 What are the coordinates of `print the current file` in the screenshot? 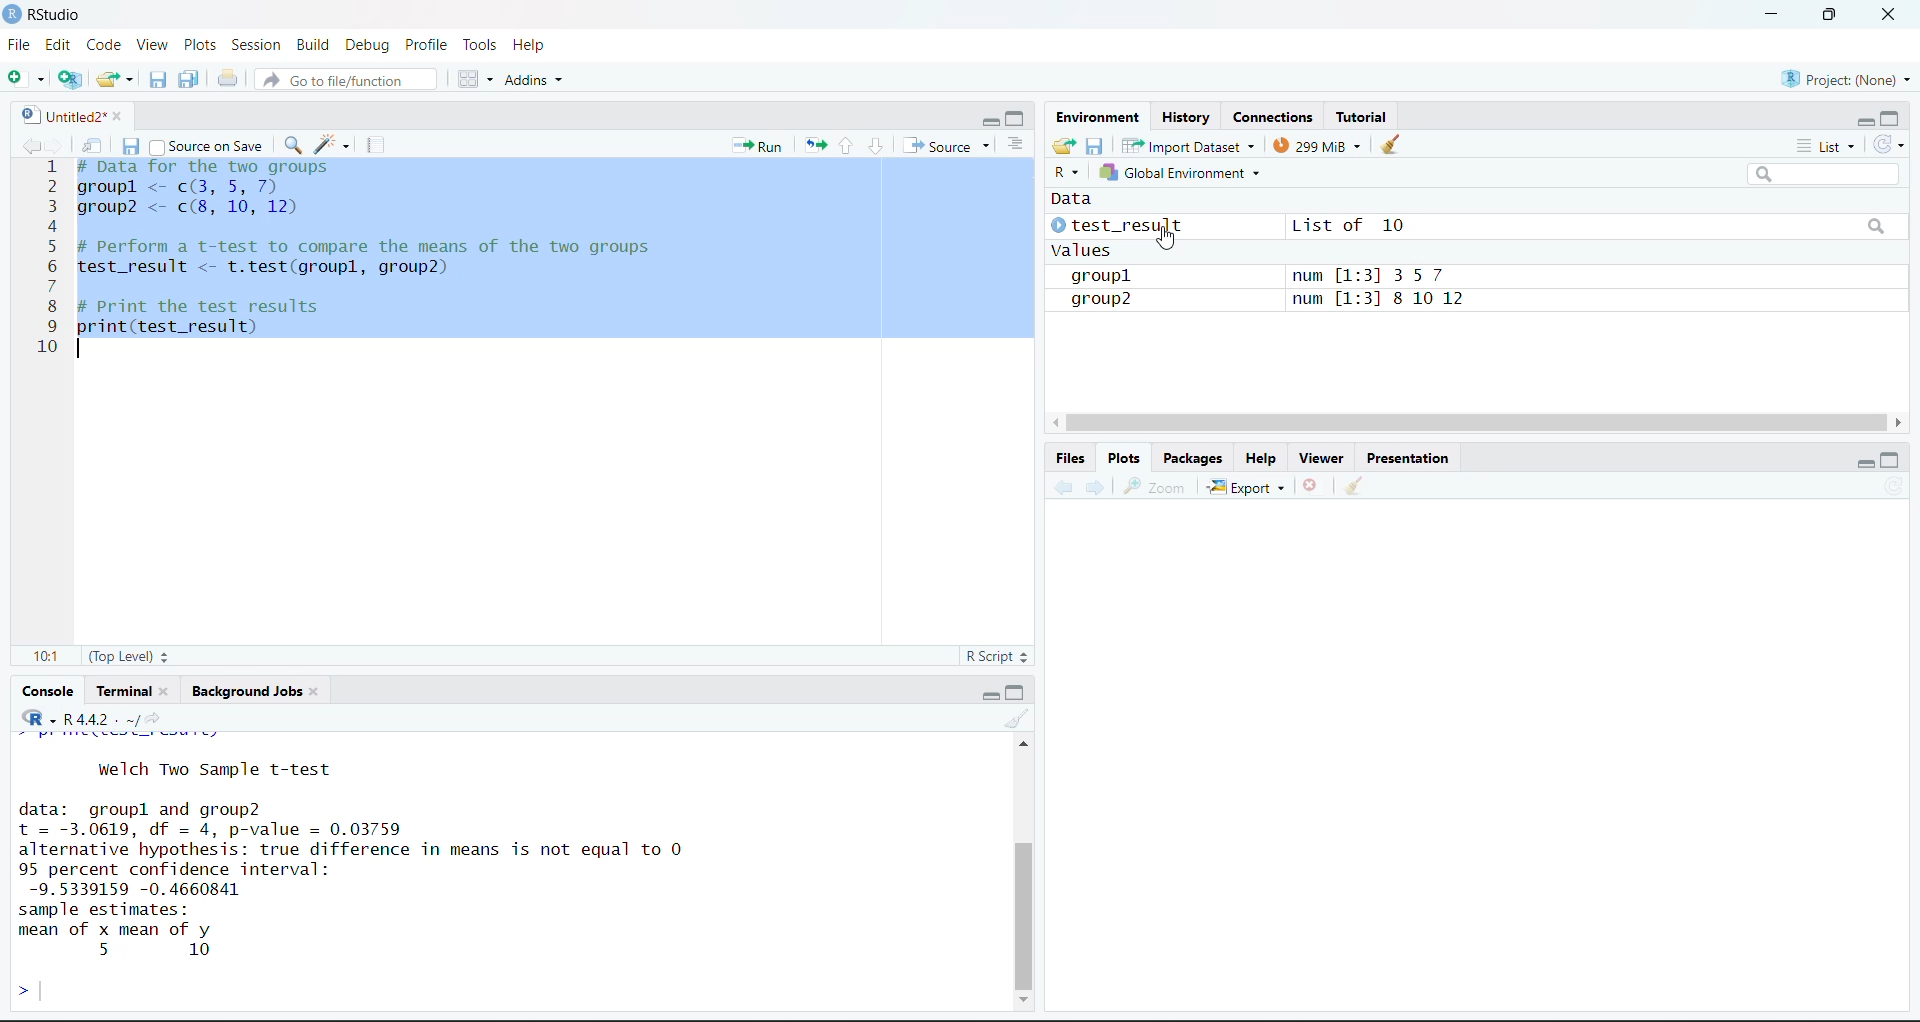 It's located at (228, 79).